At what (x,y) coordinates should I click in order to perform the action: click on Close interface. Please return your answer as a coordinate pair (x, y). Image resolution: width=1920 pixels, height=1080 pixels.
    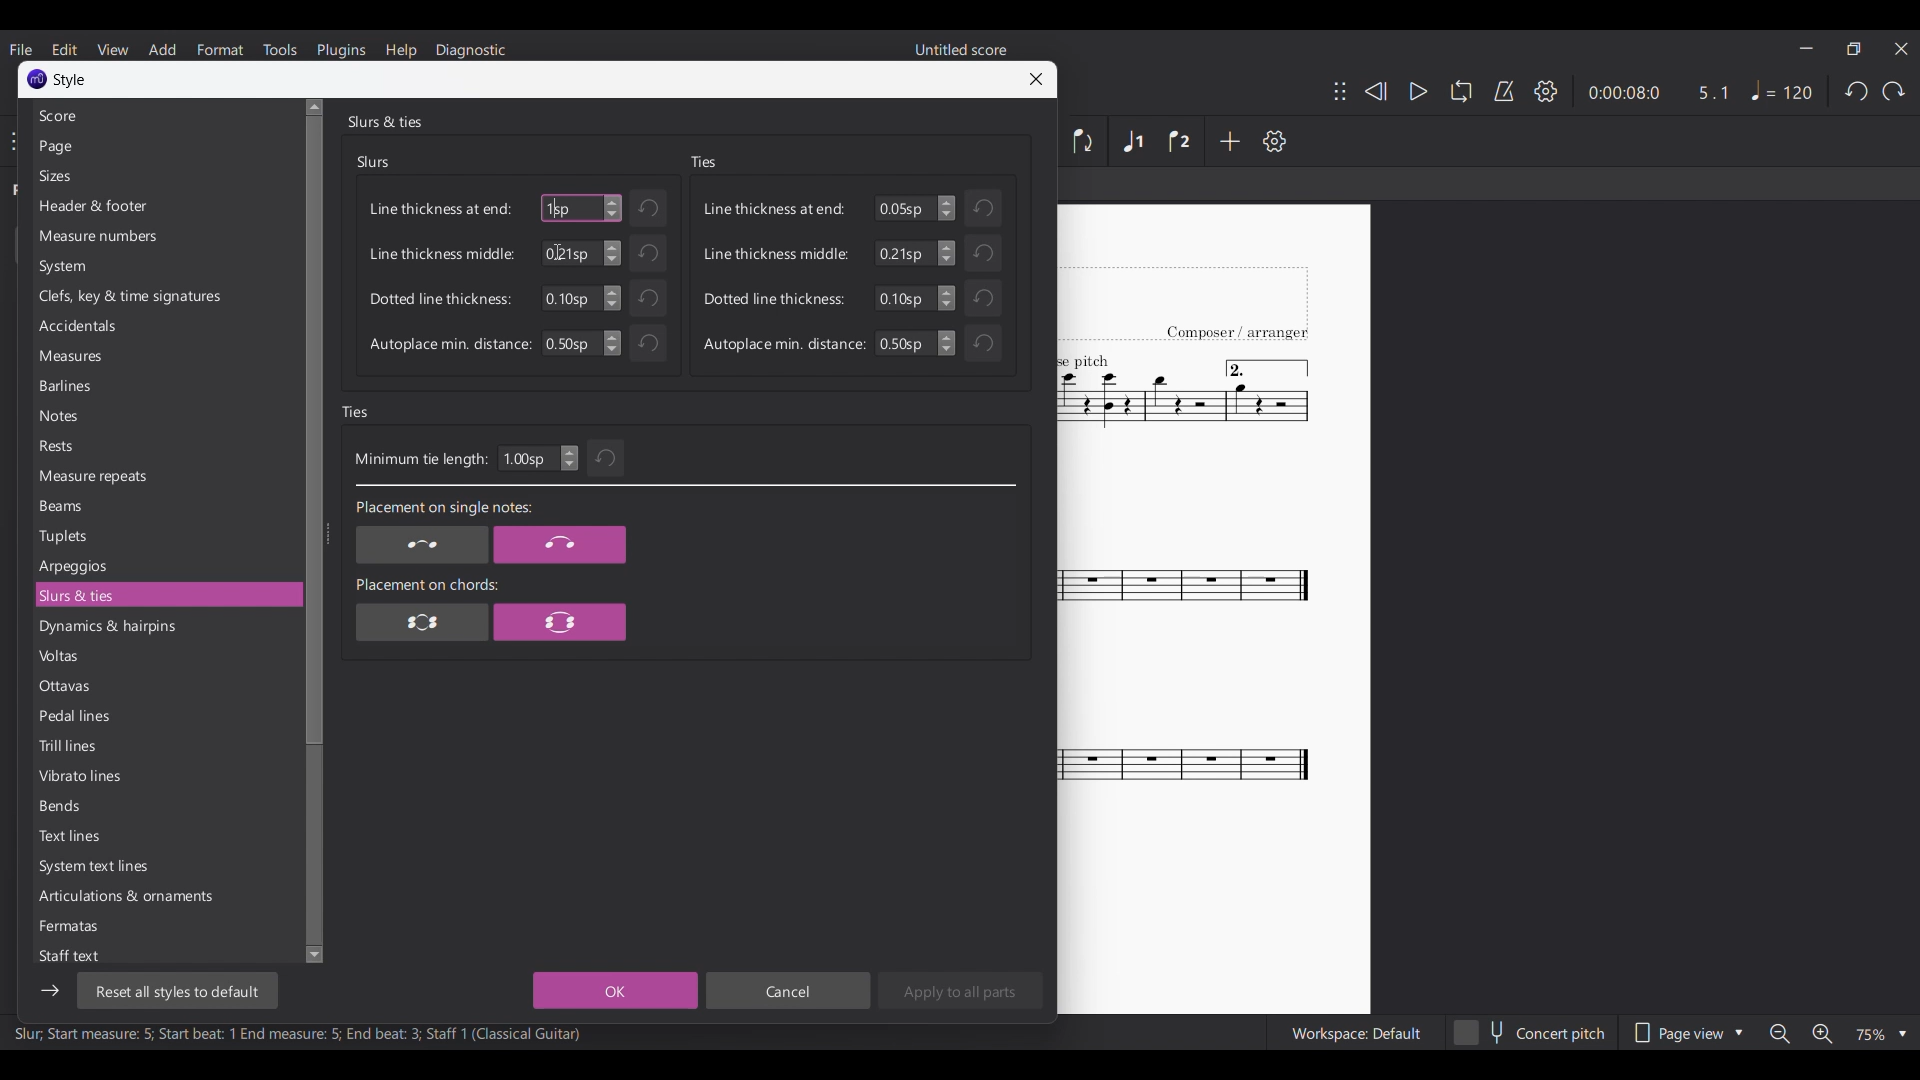
    Looking at the image, I should click on (1902, 49).